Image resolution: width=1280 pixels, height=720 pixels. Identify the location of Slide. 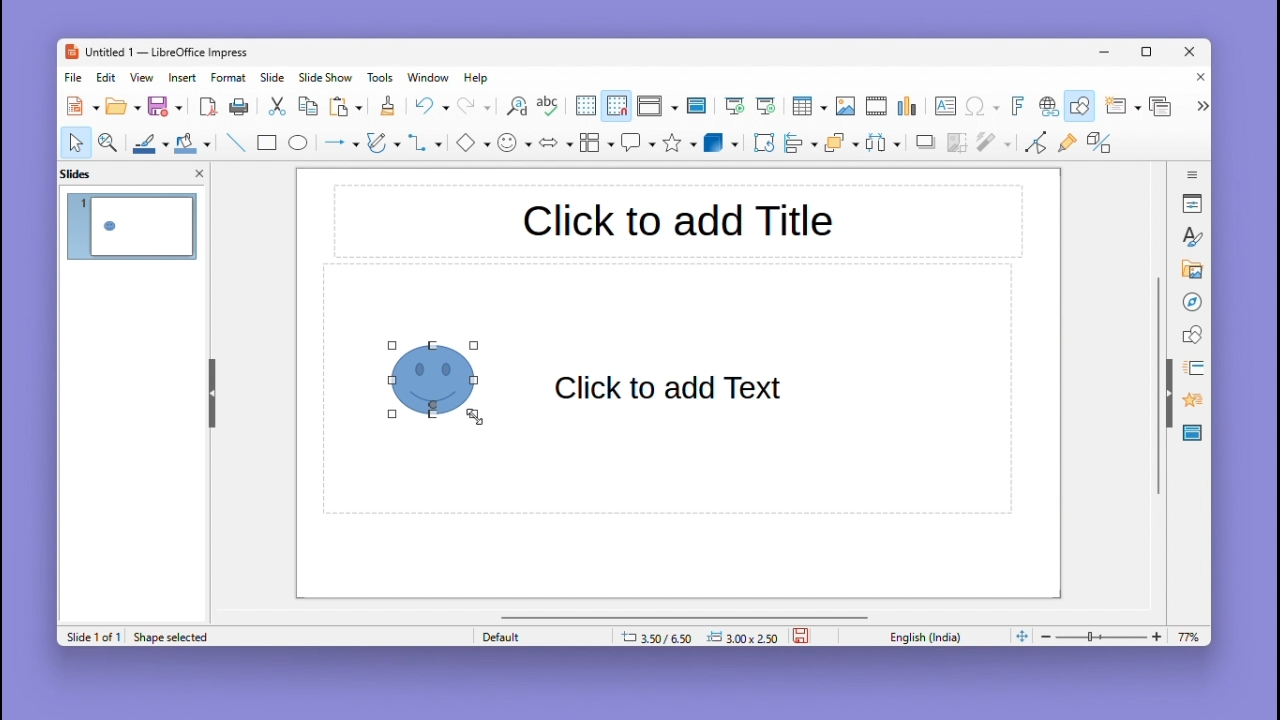
(273, 77).